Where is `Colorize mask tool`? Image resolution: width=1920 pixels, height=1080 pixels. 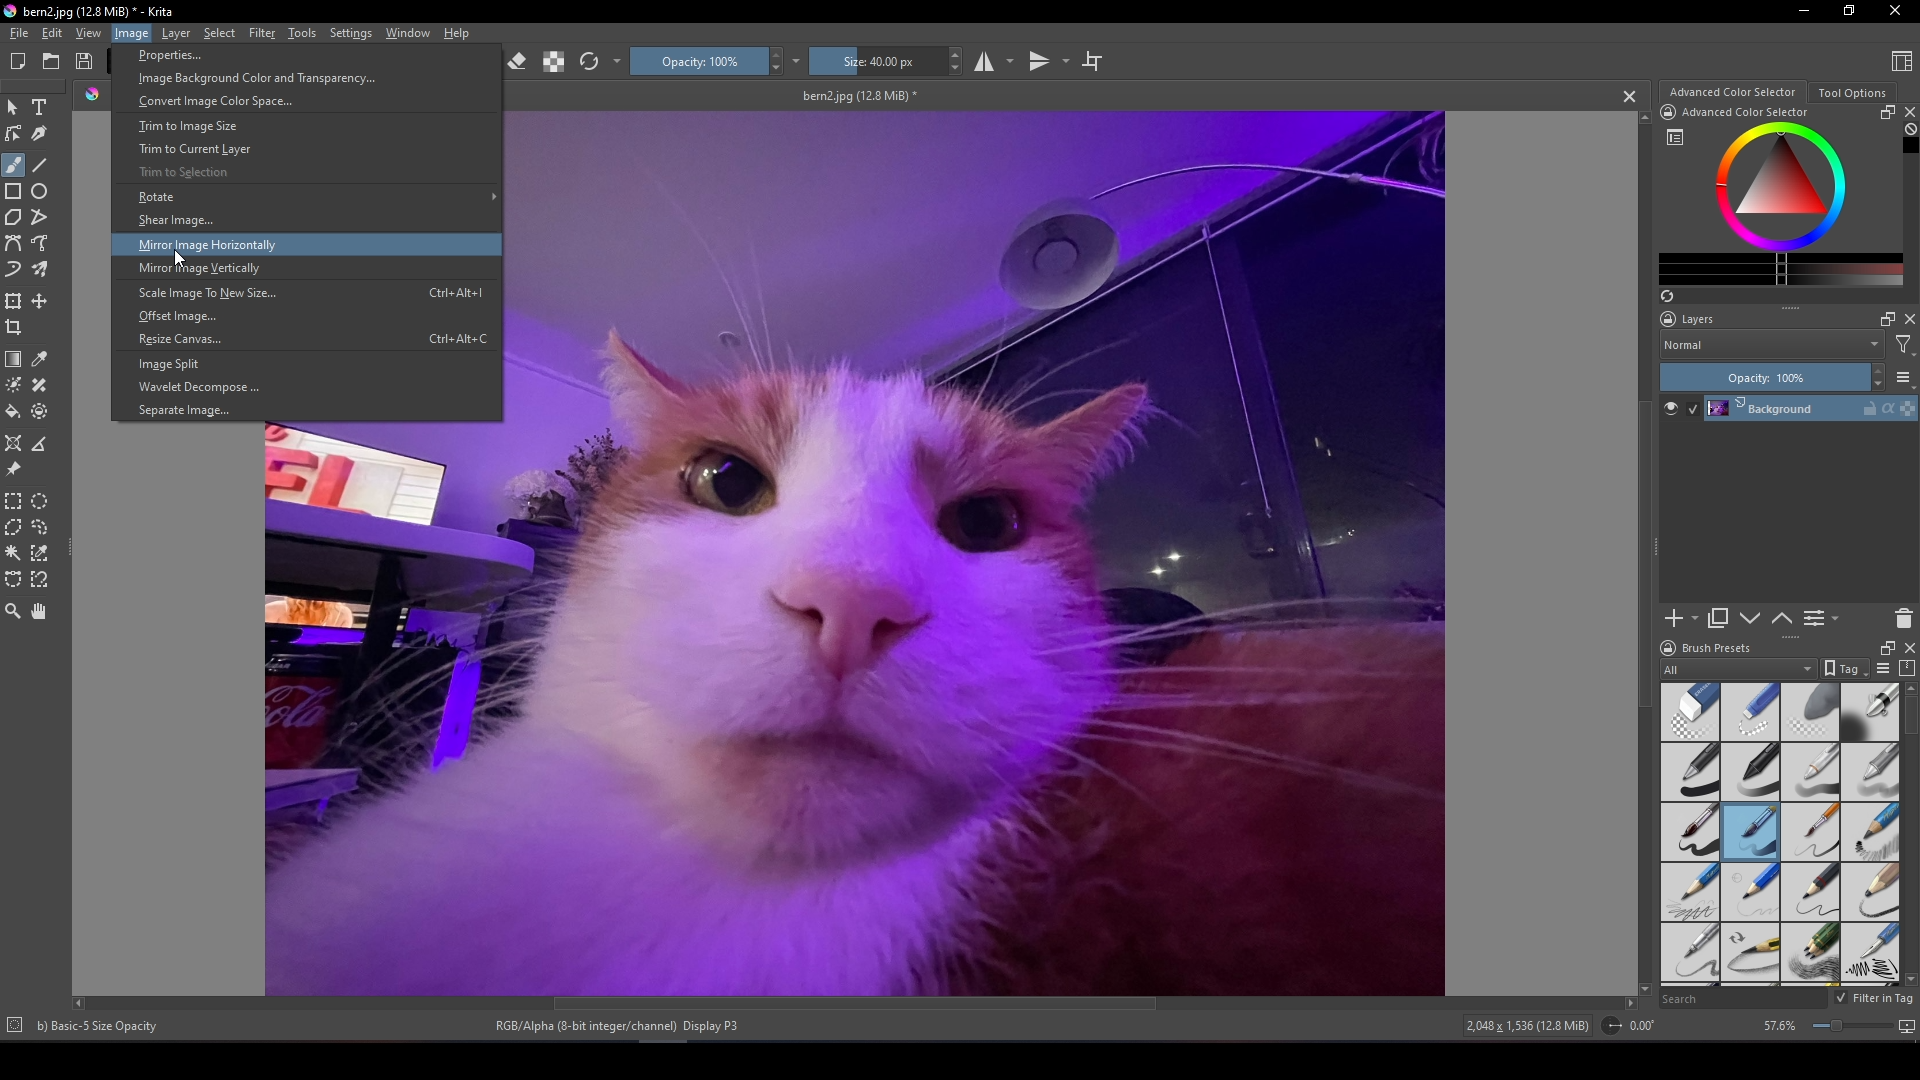
Colorize mask tool is located at coordinates (14, 385).